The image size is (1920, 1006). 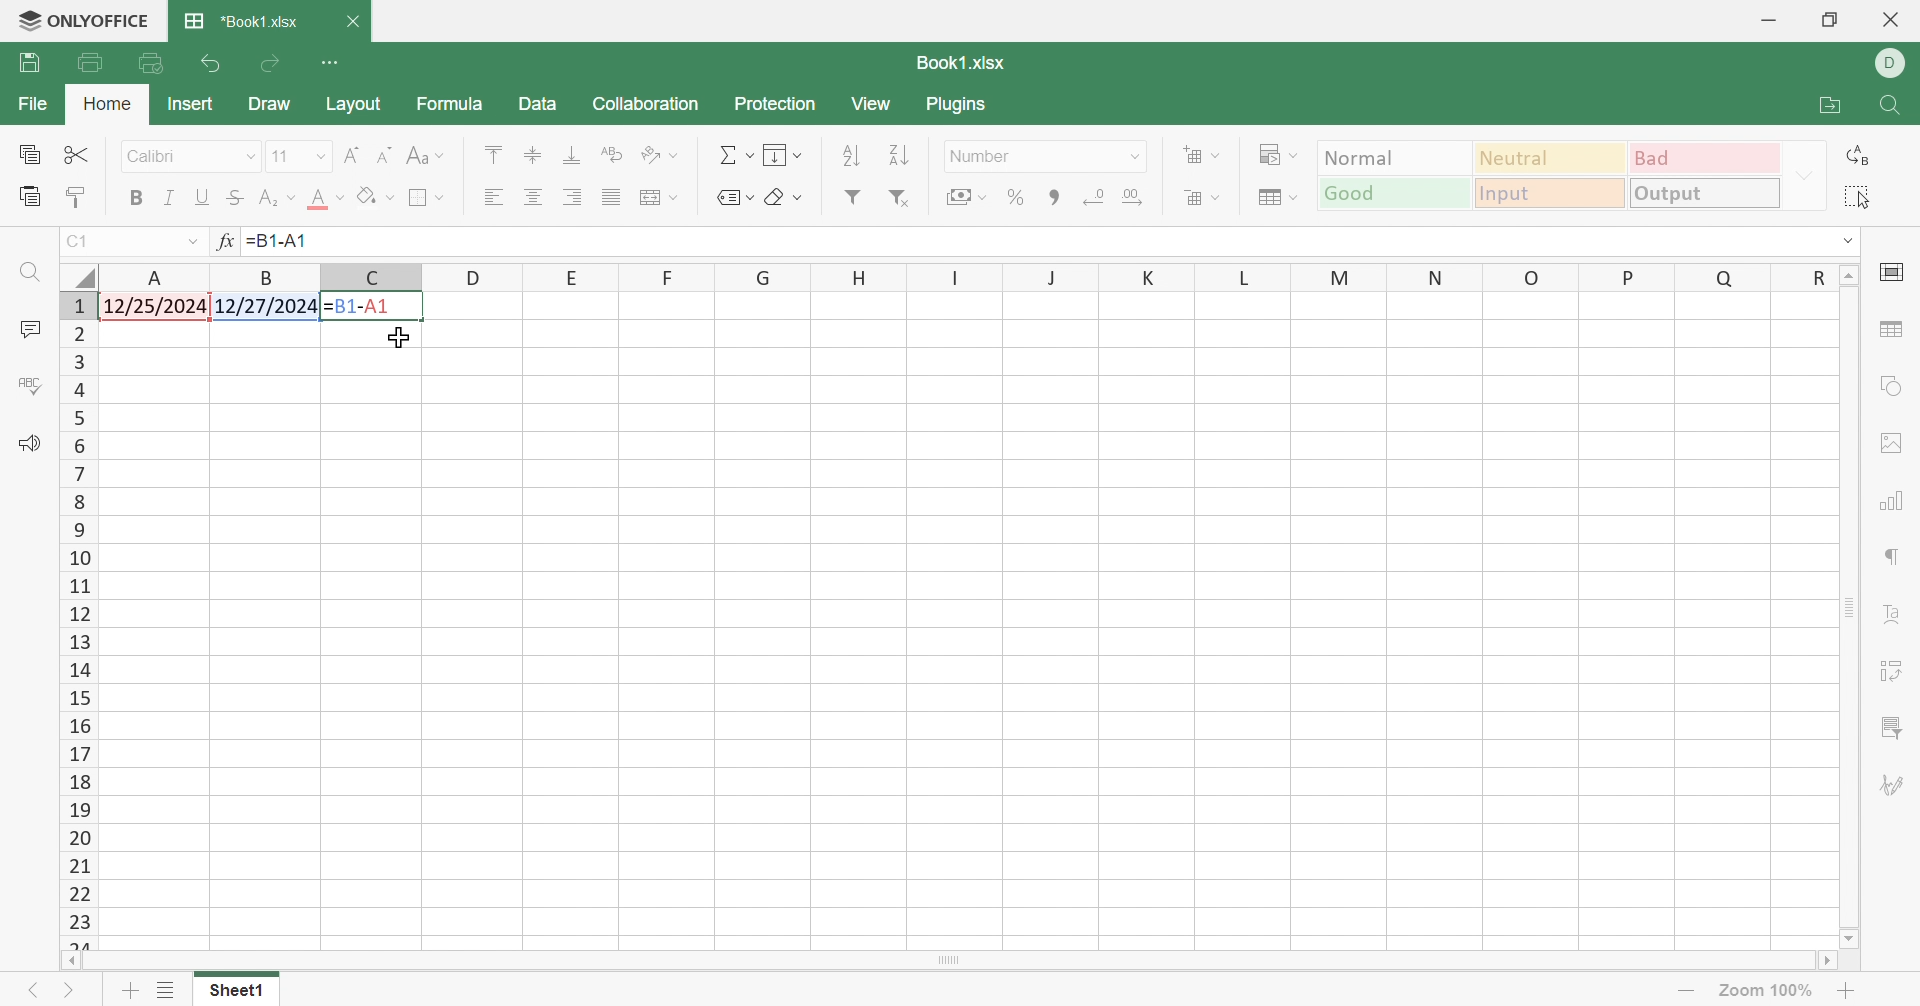 What do you see at coordinates (452, 107) in the screenshot?
I see `Formula` at bounding box center [452, 107].